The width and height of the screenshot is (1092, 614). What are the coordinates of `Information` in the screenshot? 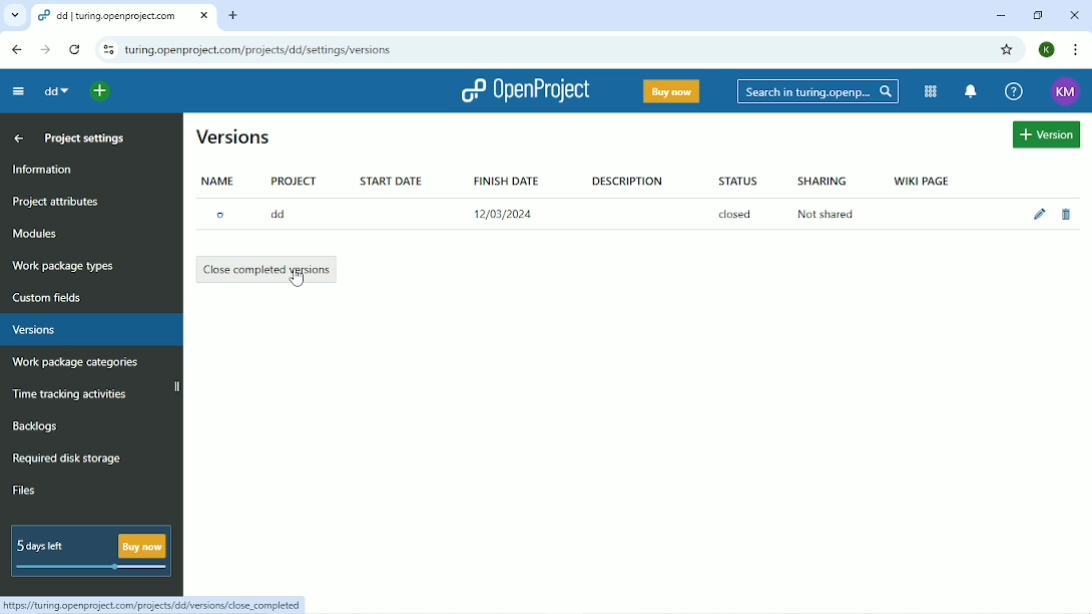 It's located at (45, 170).